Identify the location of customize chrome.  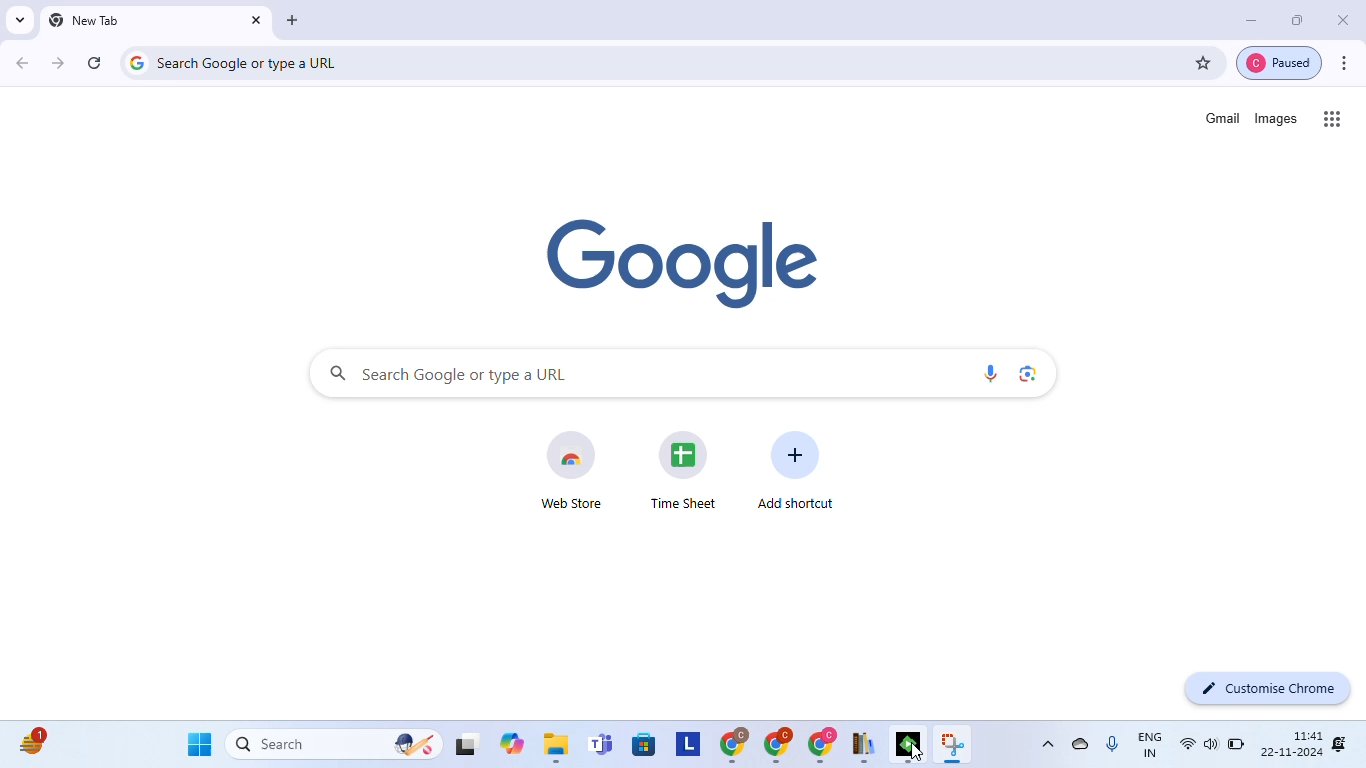
(1268, 689).